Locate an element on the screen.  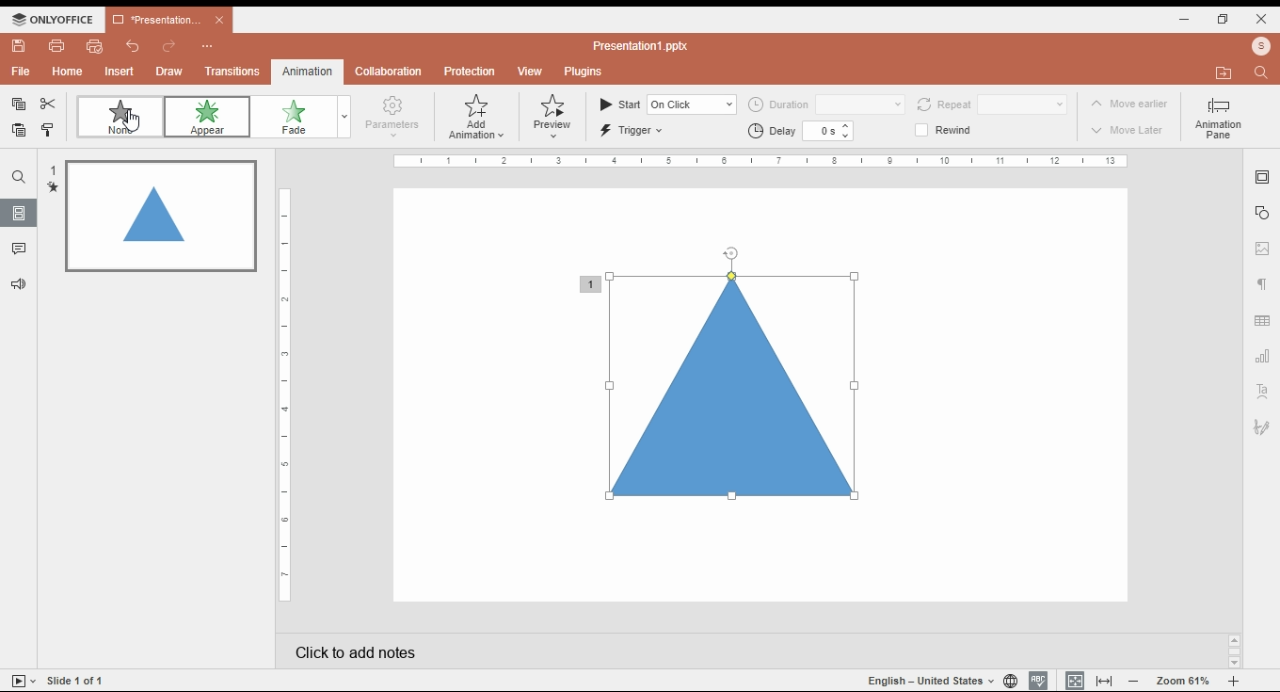
save is located at coordinates (22, 46).